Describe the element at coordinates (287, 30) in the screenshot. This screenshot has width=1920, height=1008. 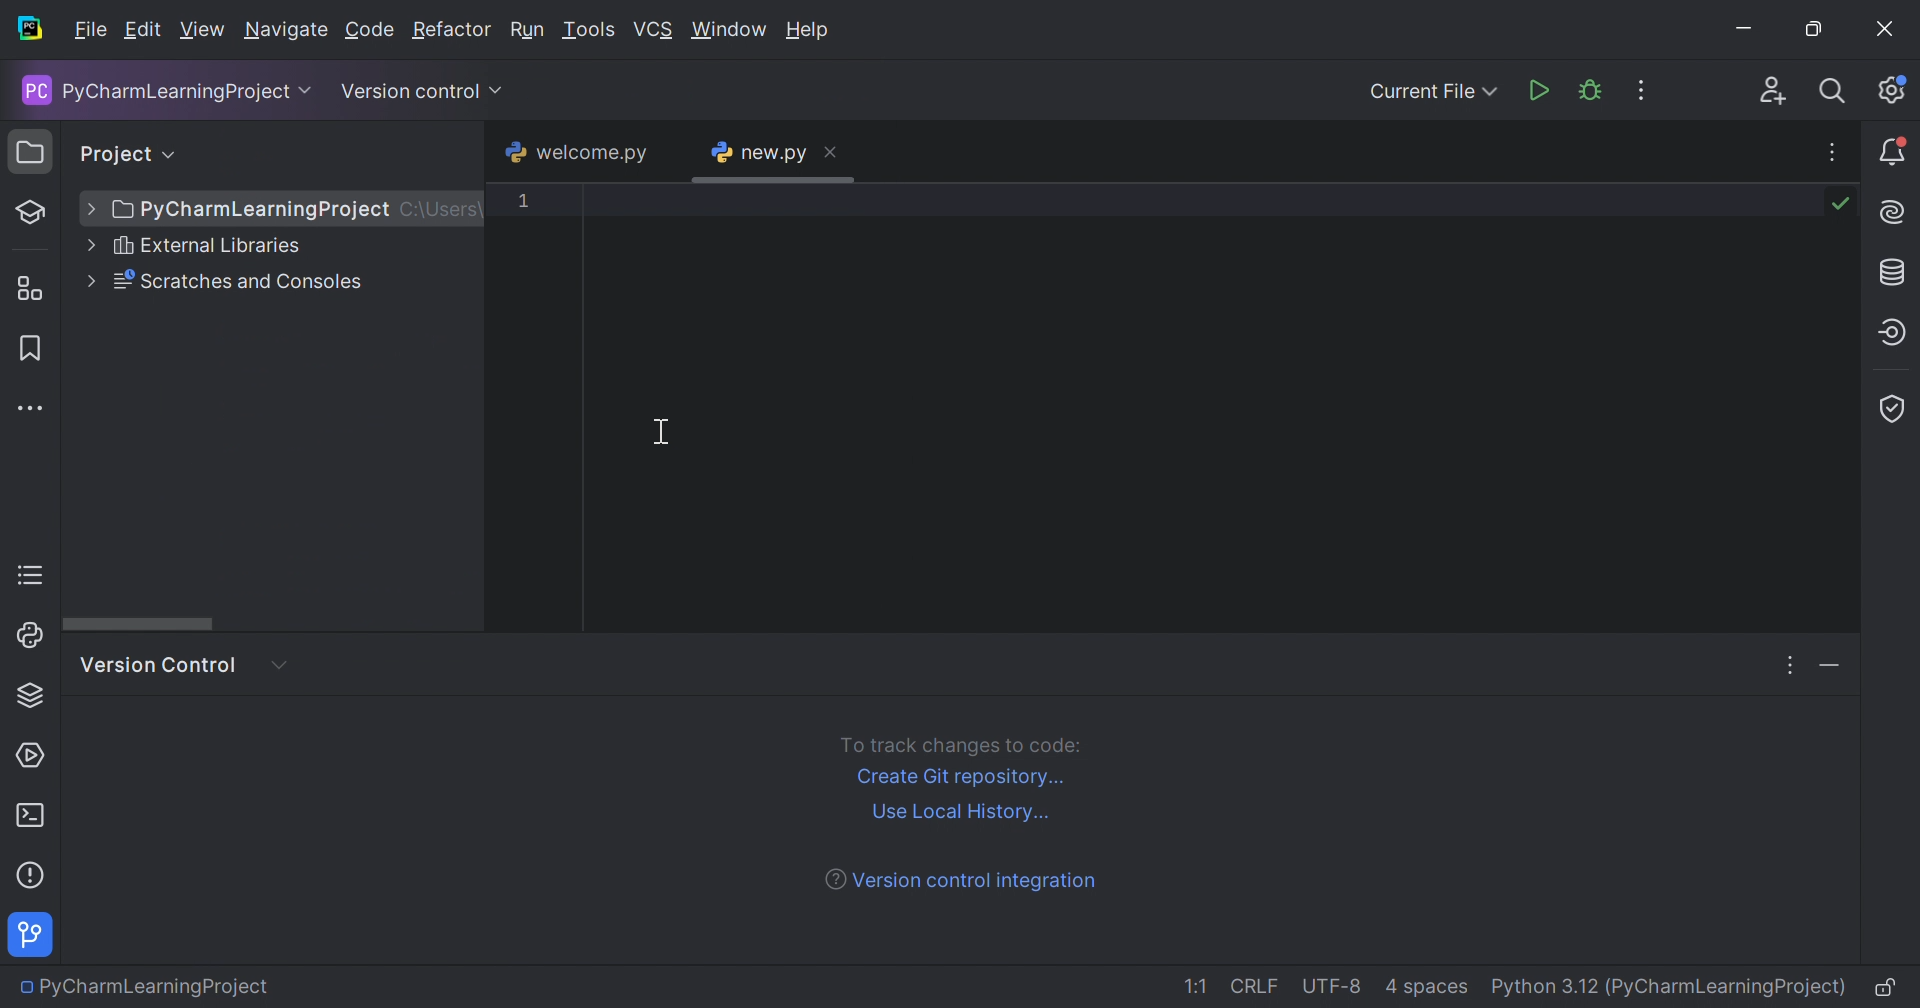
I see `Navigate` at that location.